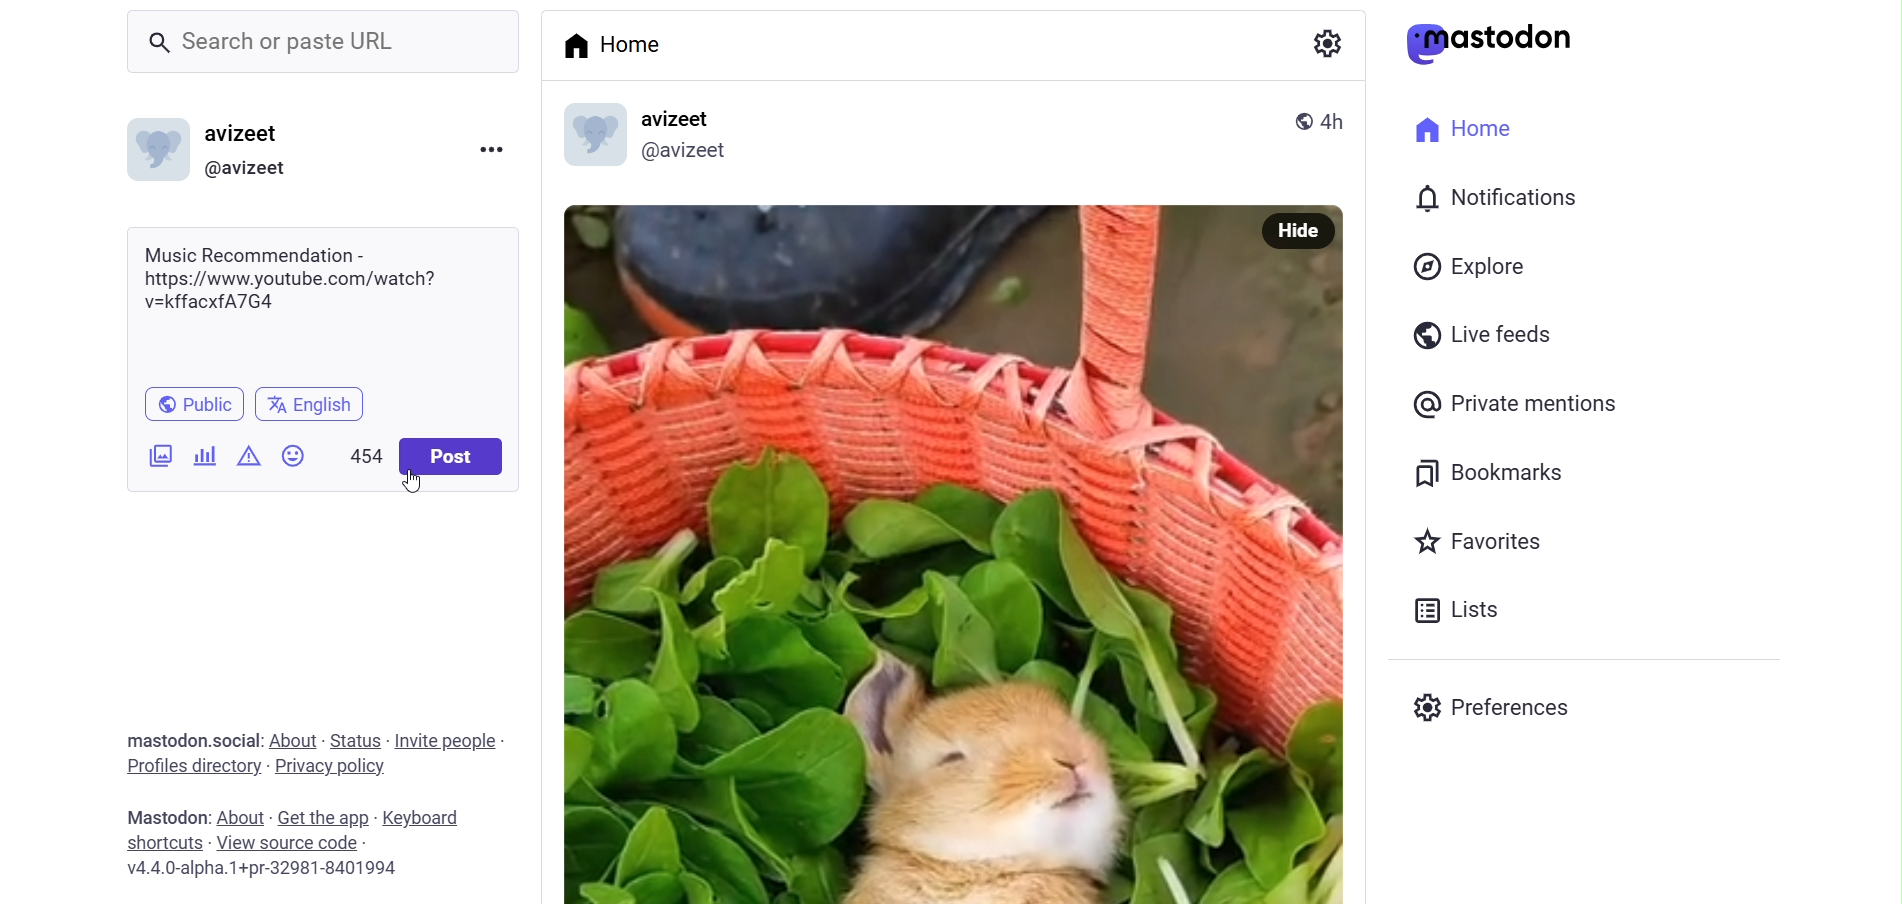  I want to click on mastodon, so click(164, 817).